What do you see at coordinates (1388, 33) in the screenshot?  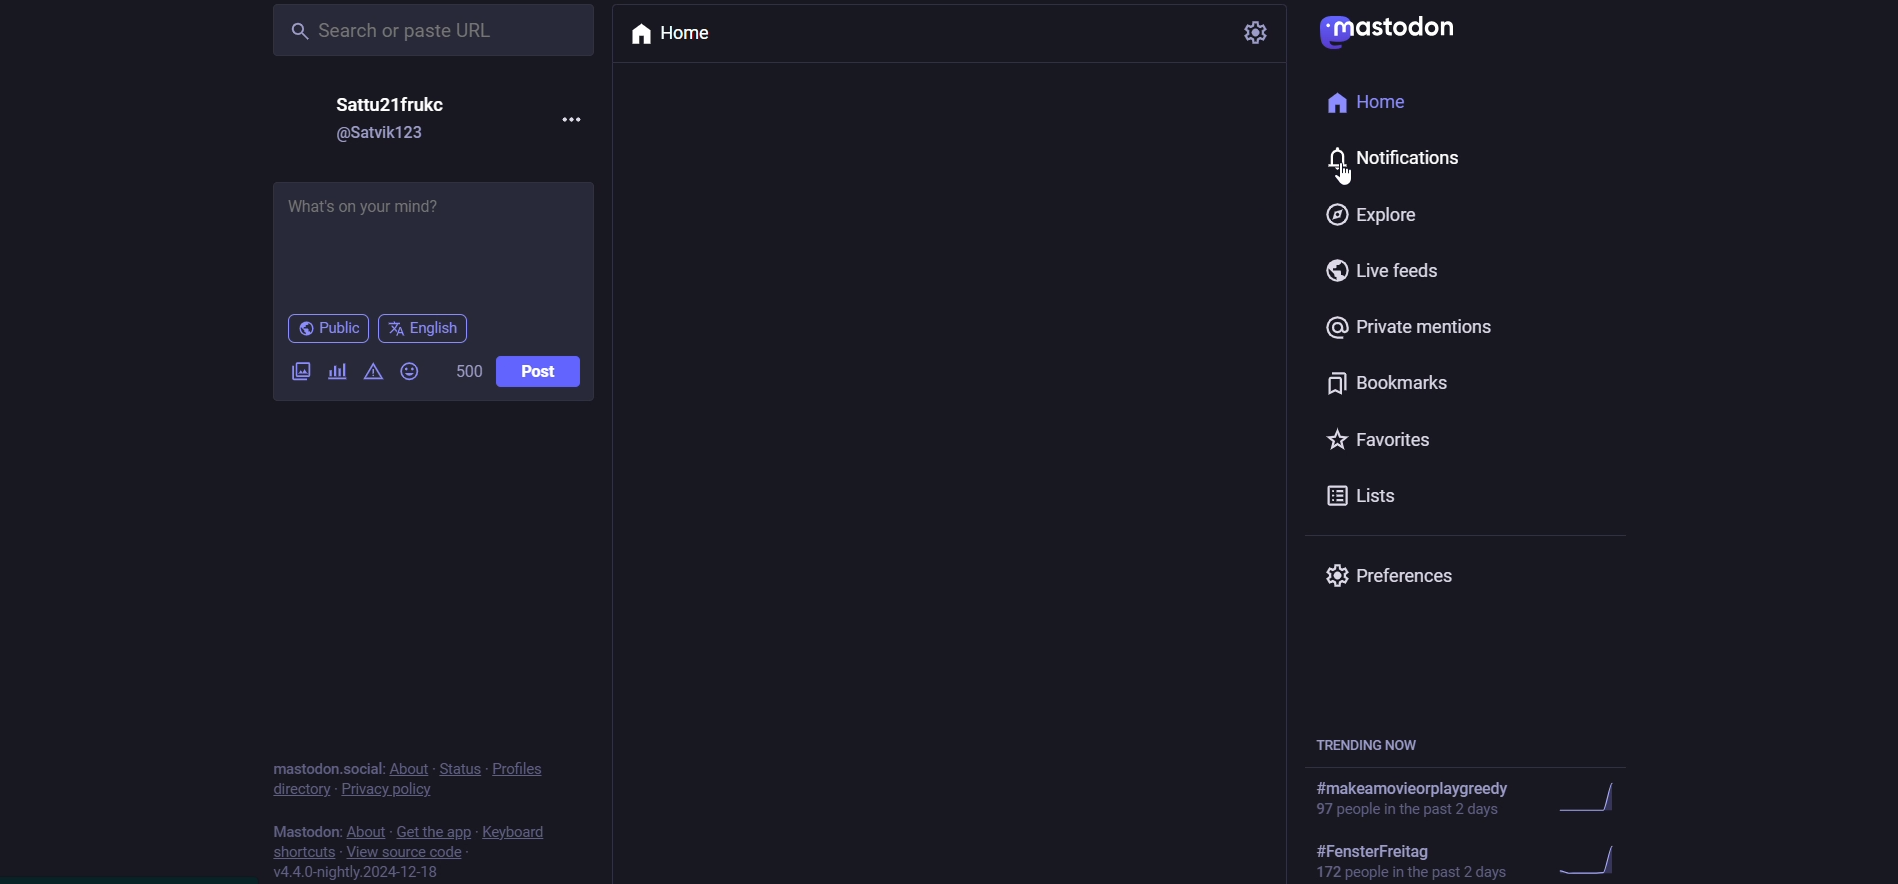 I see `Mastodon logo` at bounding box center [1388, 33].